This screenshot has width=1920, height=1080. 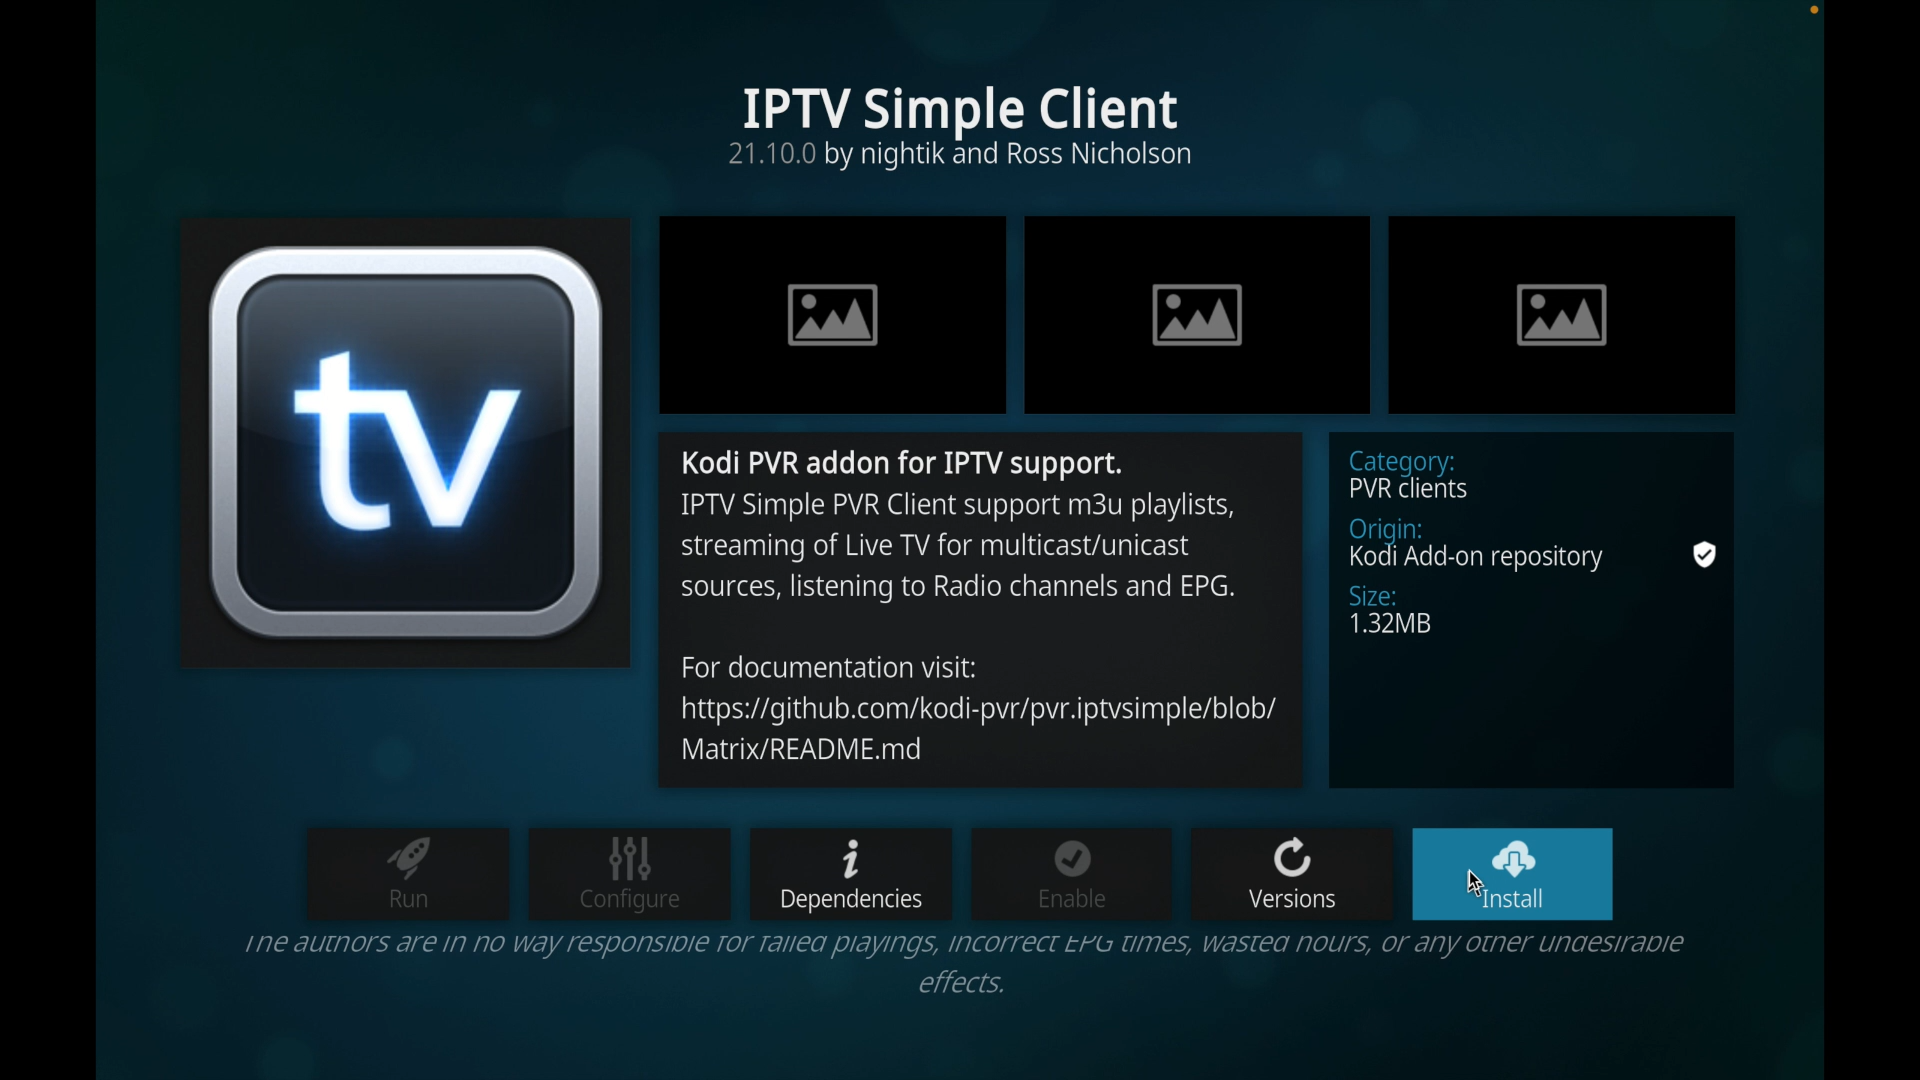 I want to click on image, so click(x=1199, y=315).